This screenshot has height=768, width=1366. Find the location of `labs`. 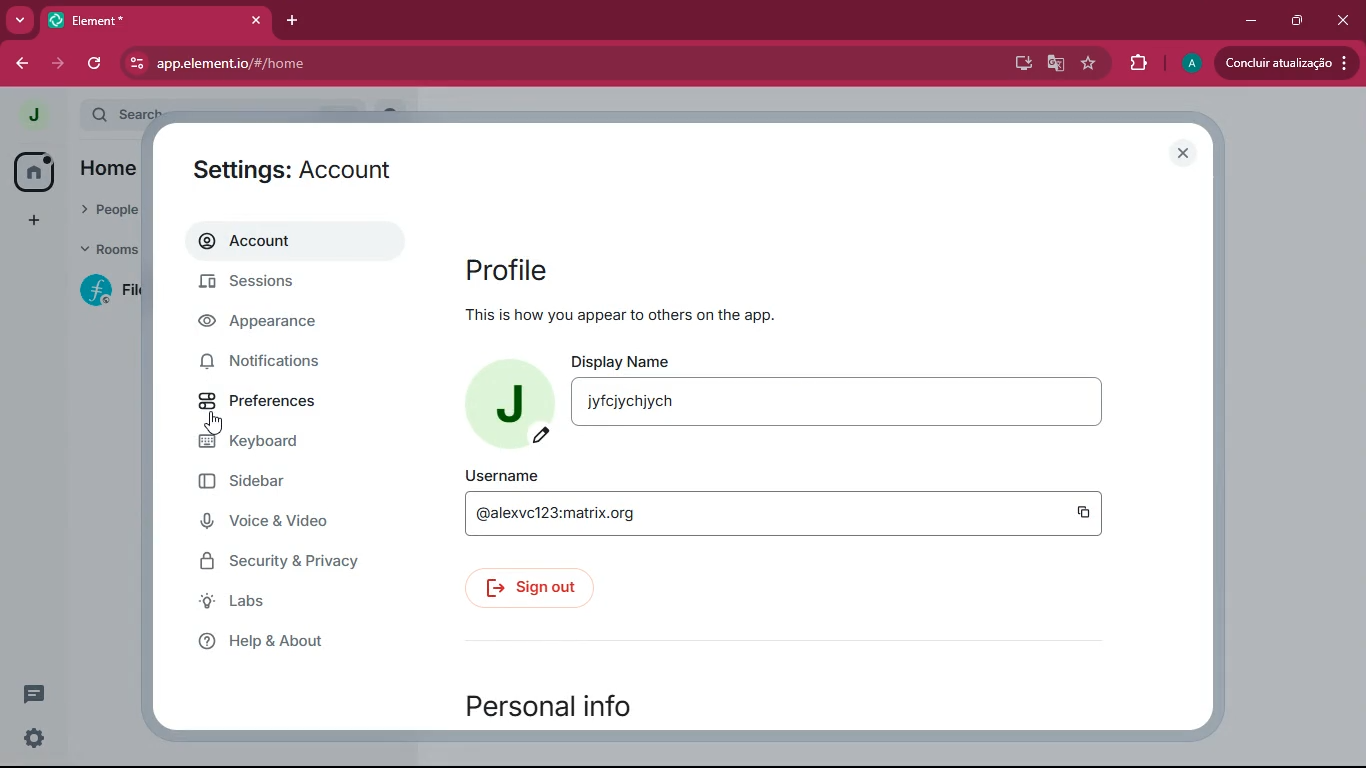

labs is located at coordinates (288, 603).